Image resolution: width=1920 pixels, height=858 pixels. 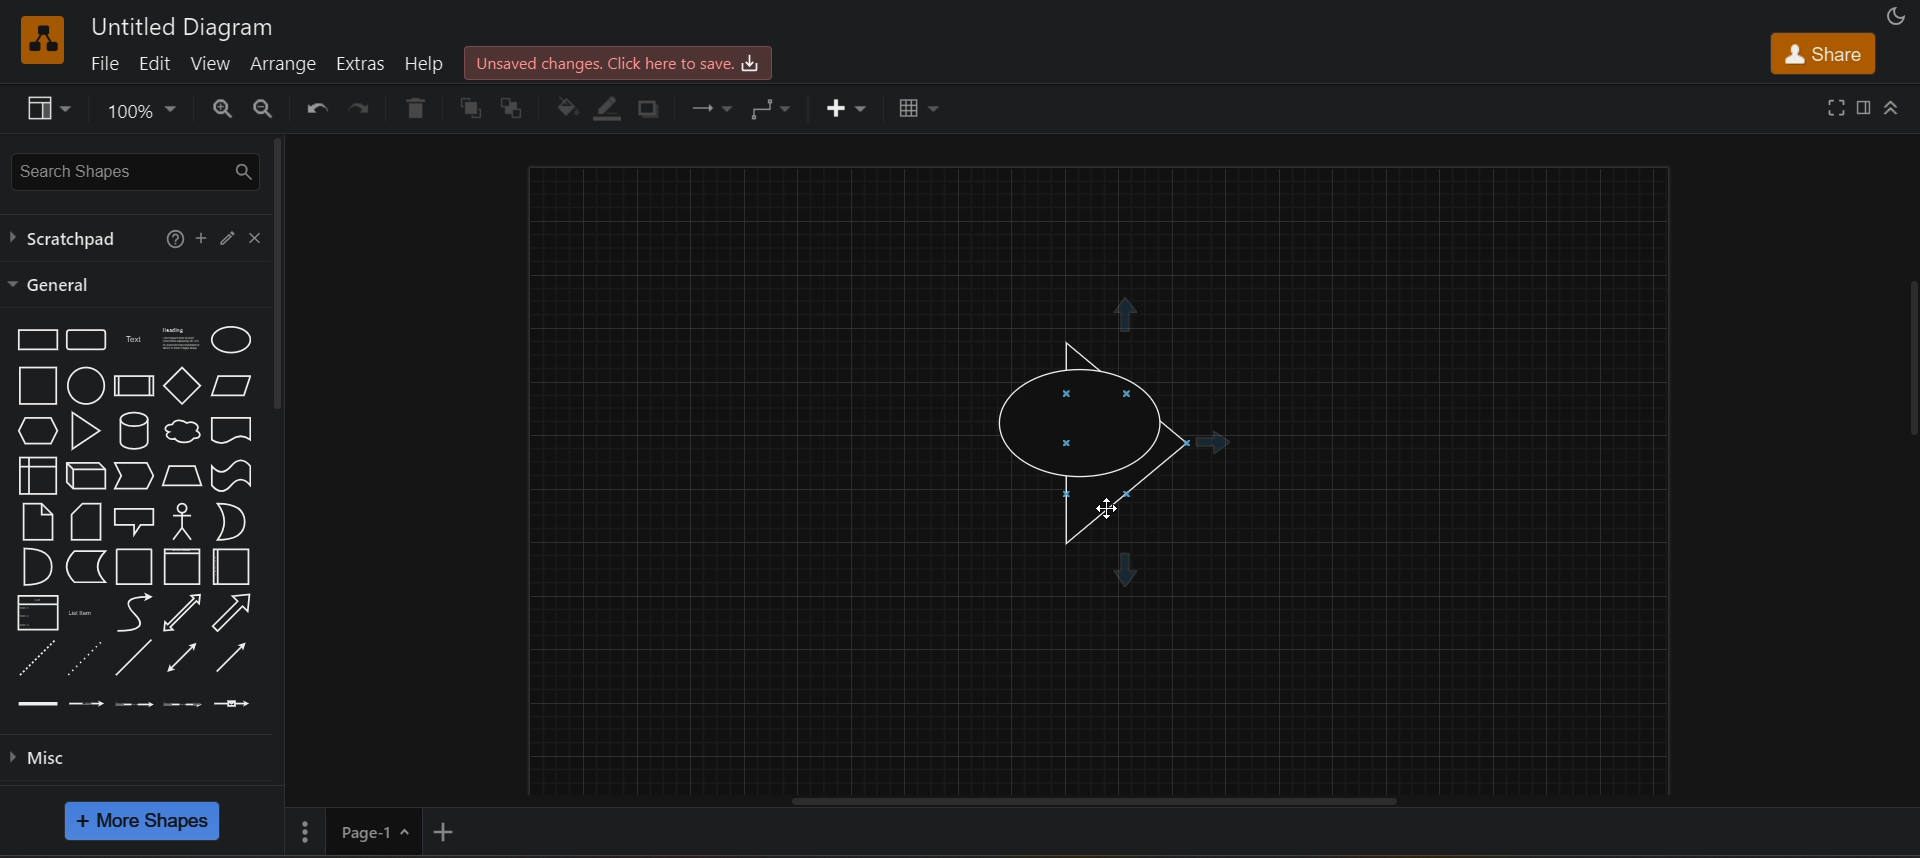 I want to click on hexagon, so click(x=34, y=431).